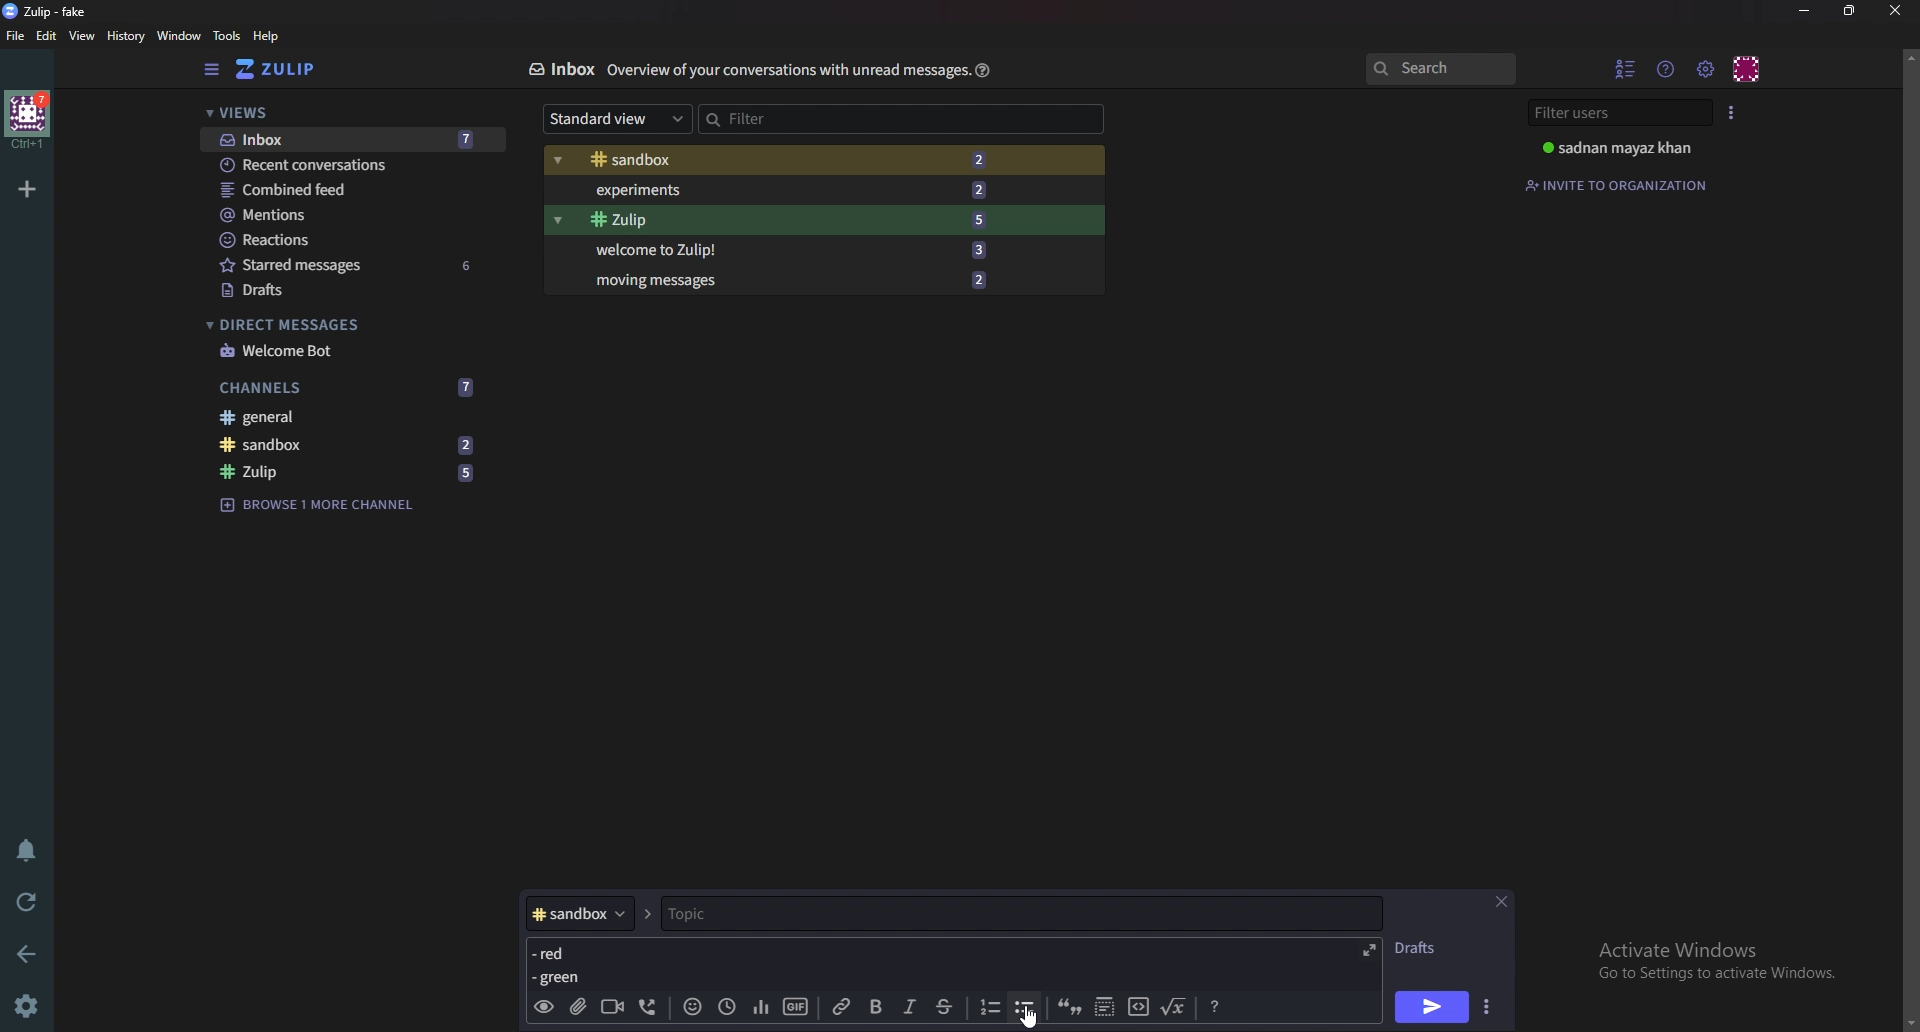 Image resolution: width=1920 pixels, height=1032 pixels. Describe the element at coordinates (25, 1008) in the screenshot. I see `Settings` at that location.